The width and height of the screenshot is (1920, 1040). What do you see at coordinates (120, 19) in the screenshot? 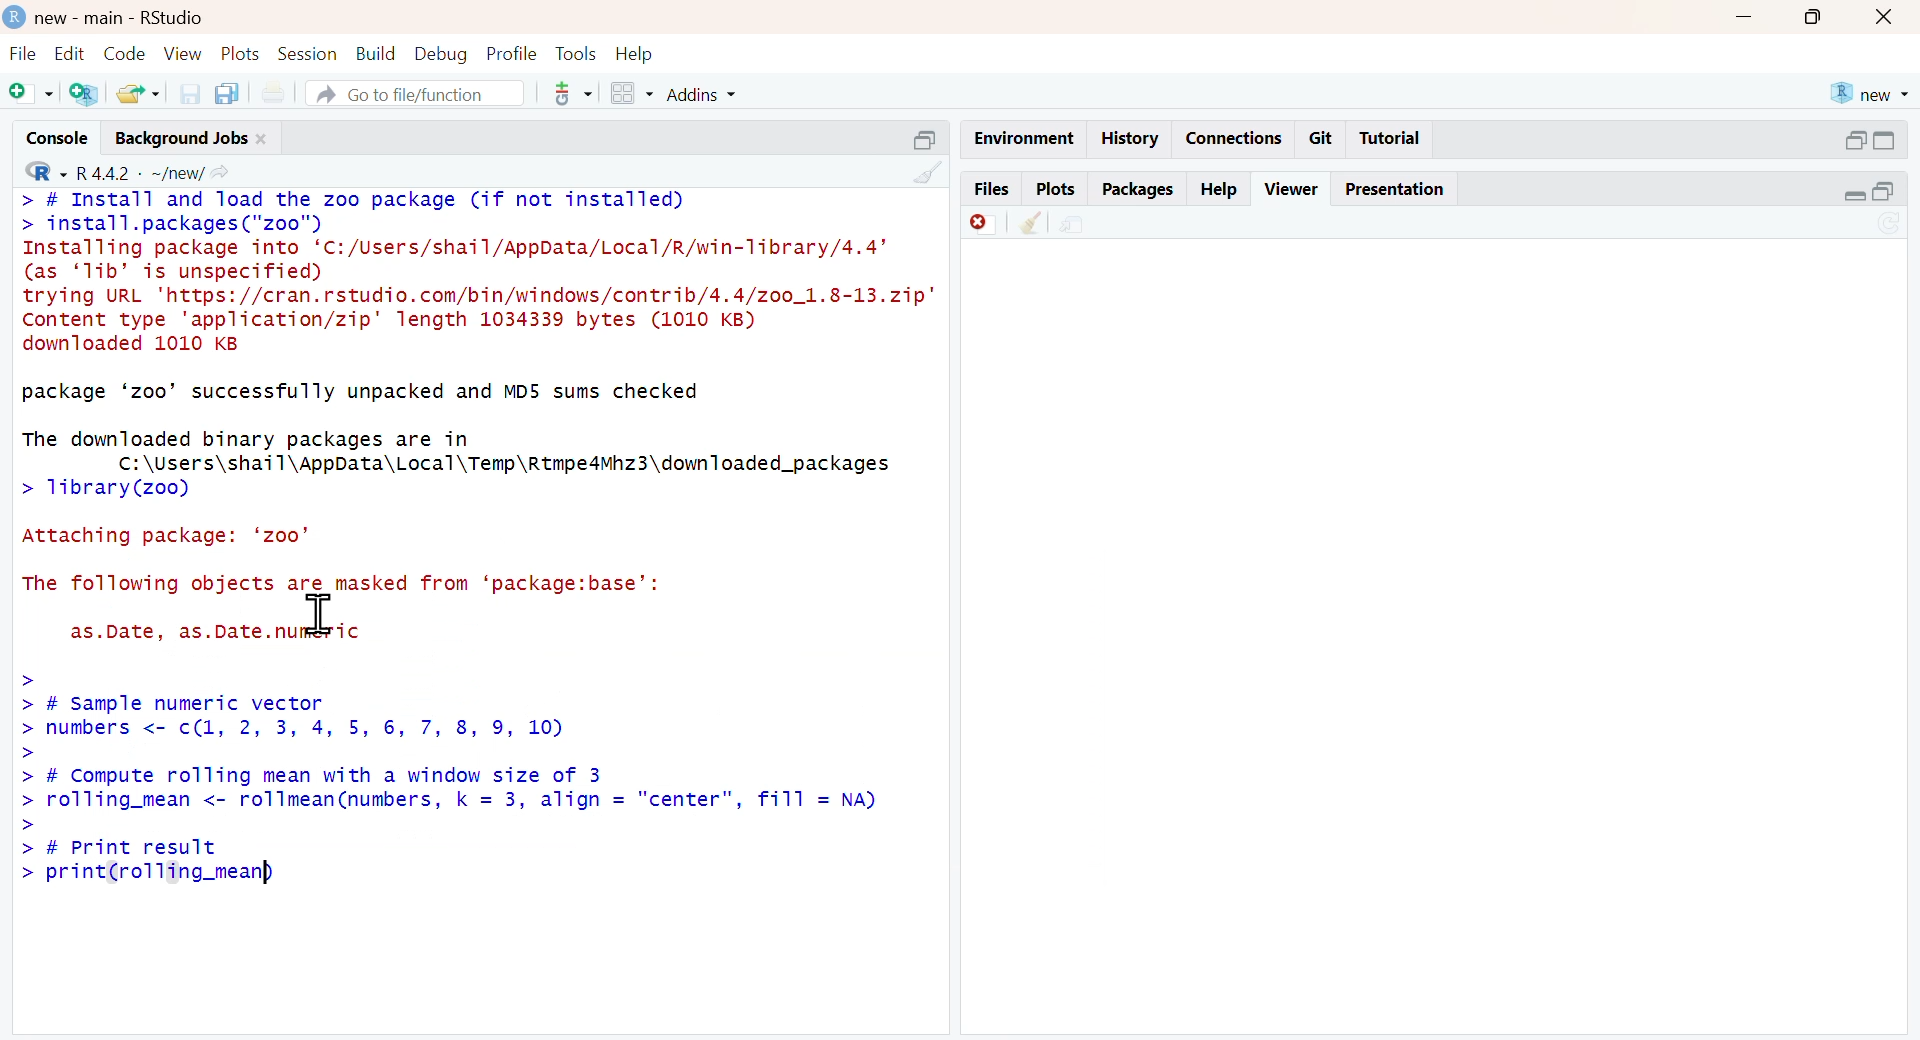
I see `new - main - RStudio` at bounding box center [120, 19].